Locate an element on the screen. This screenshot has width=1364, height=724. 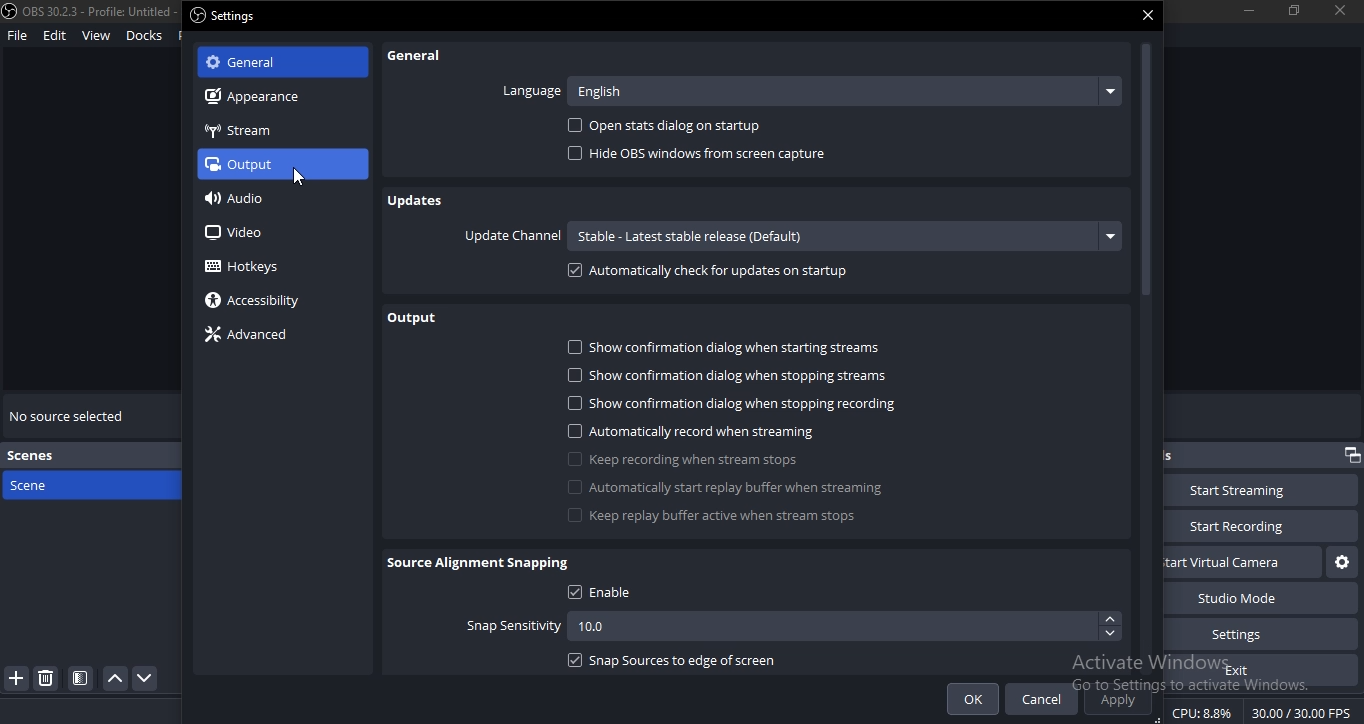
general is located at coordinates (266, 62).